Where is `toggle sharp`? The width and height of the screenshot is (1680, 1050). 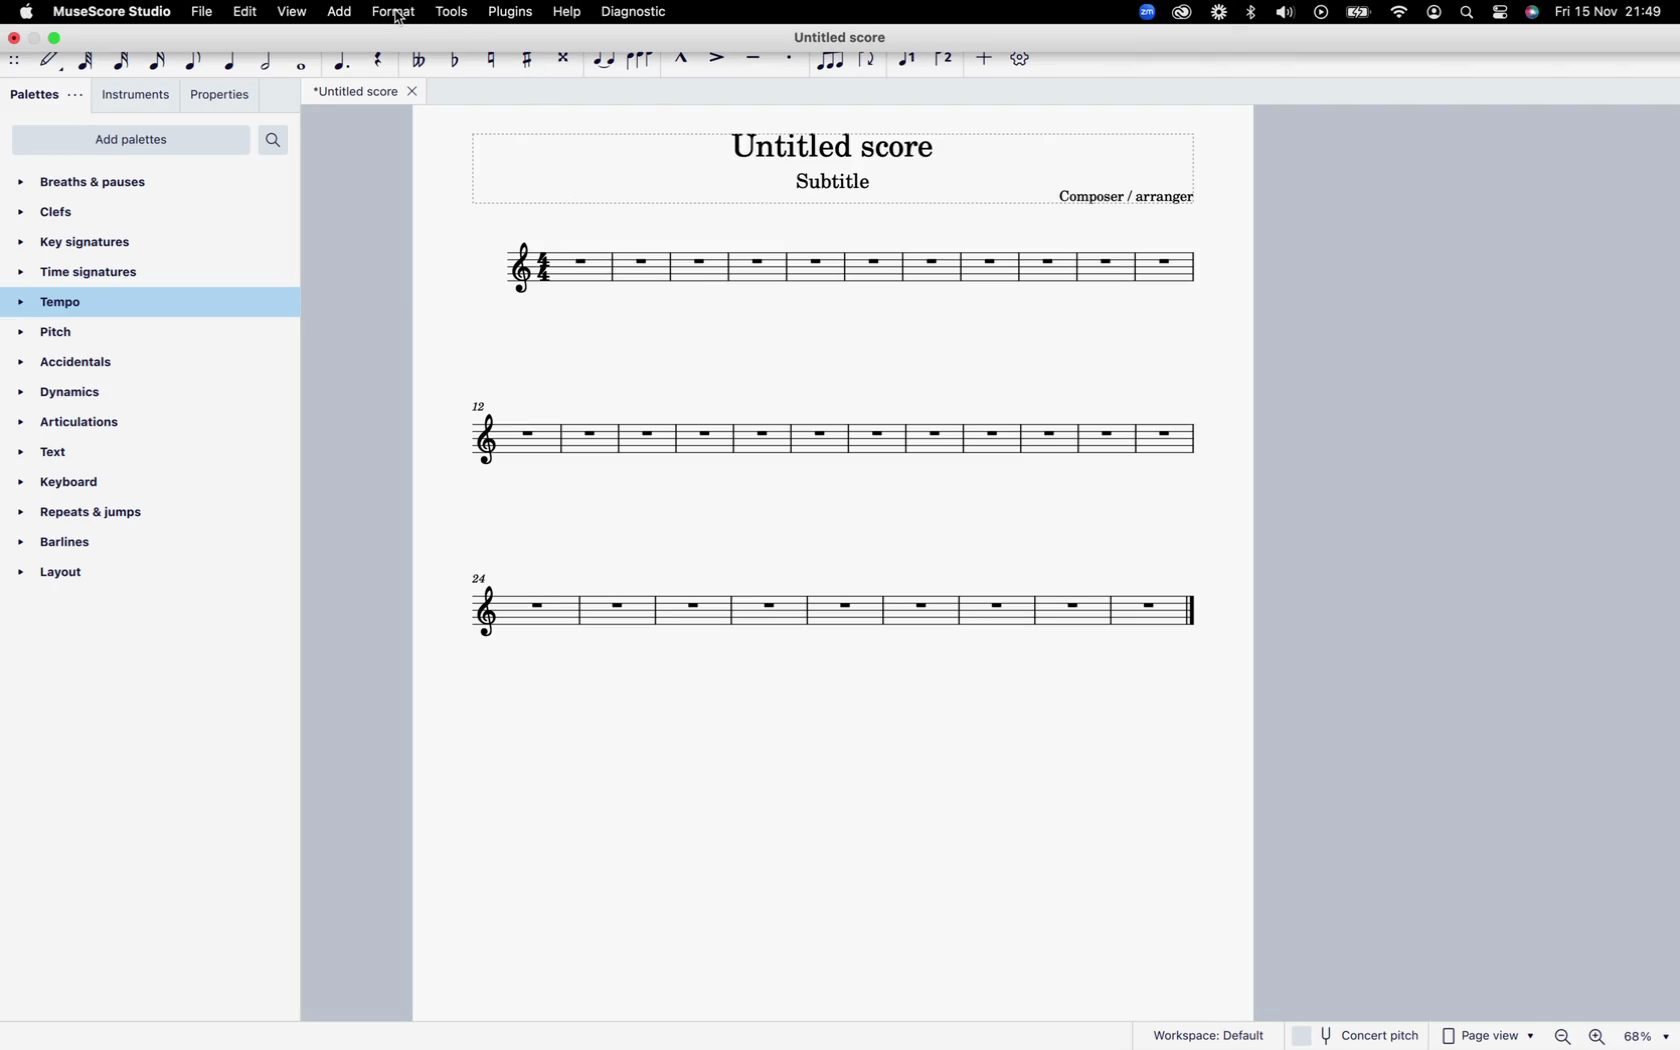 toggle sharp is located at coordinates (530, 56).